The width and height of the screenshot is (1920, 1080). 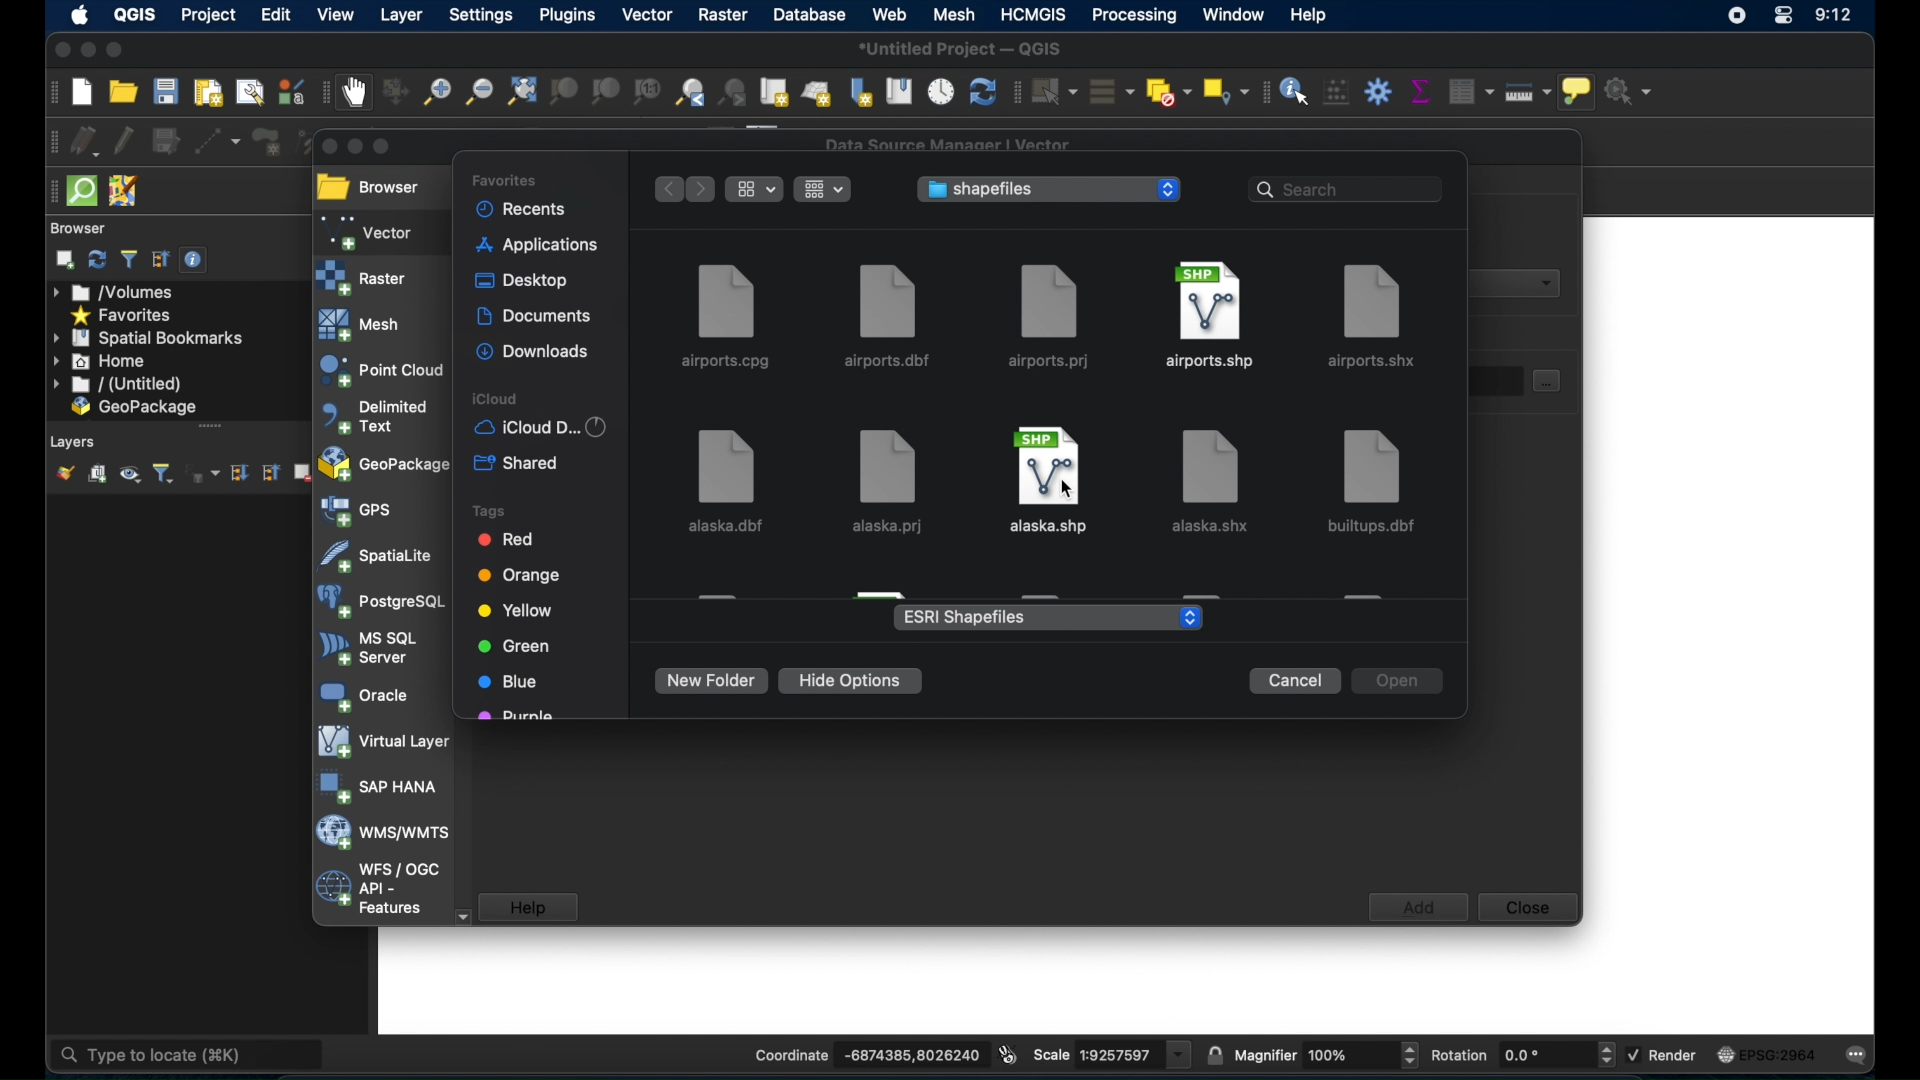 I want to click on filter browser, so click(x=128, y=259).